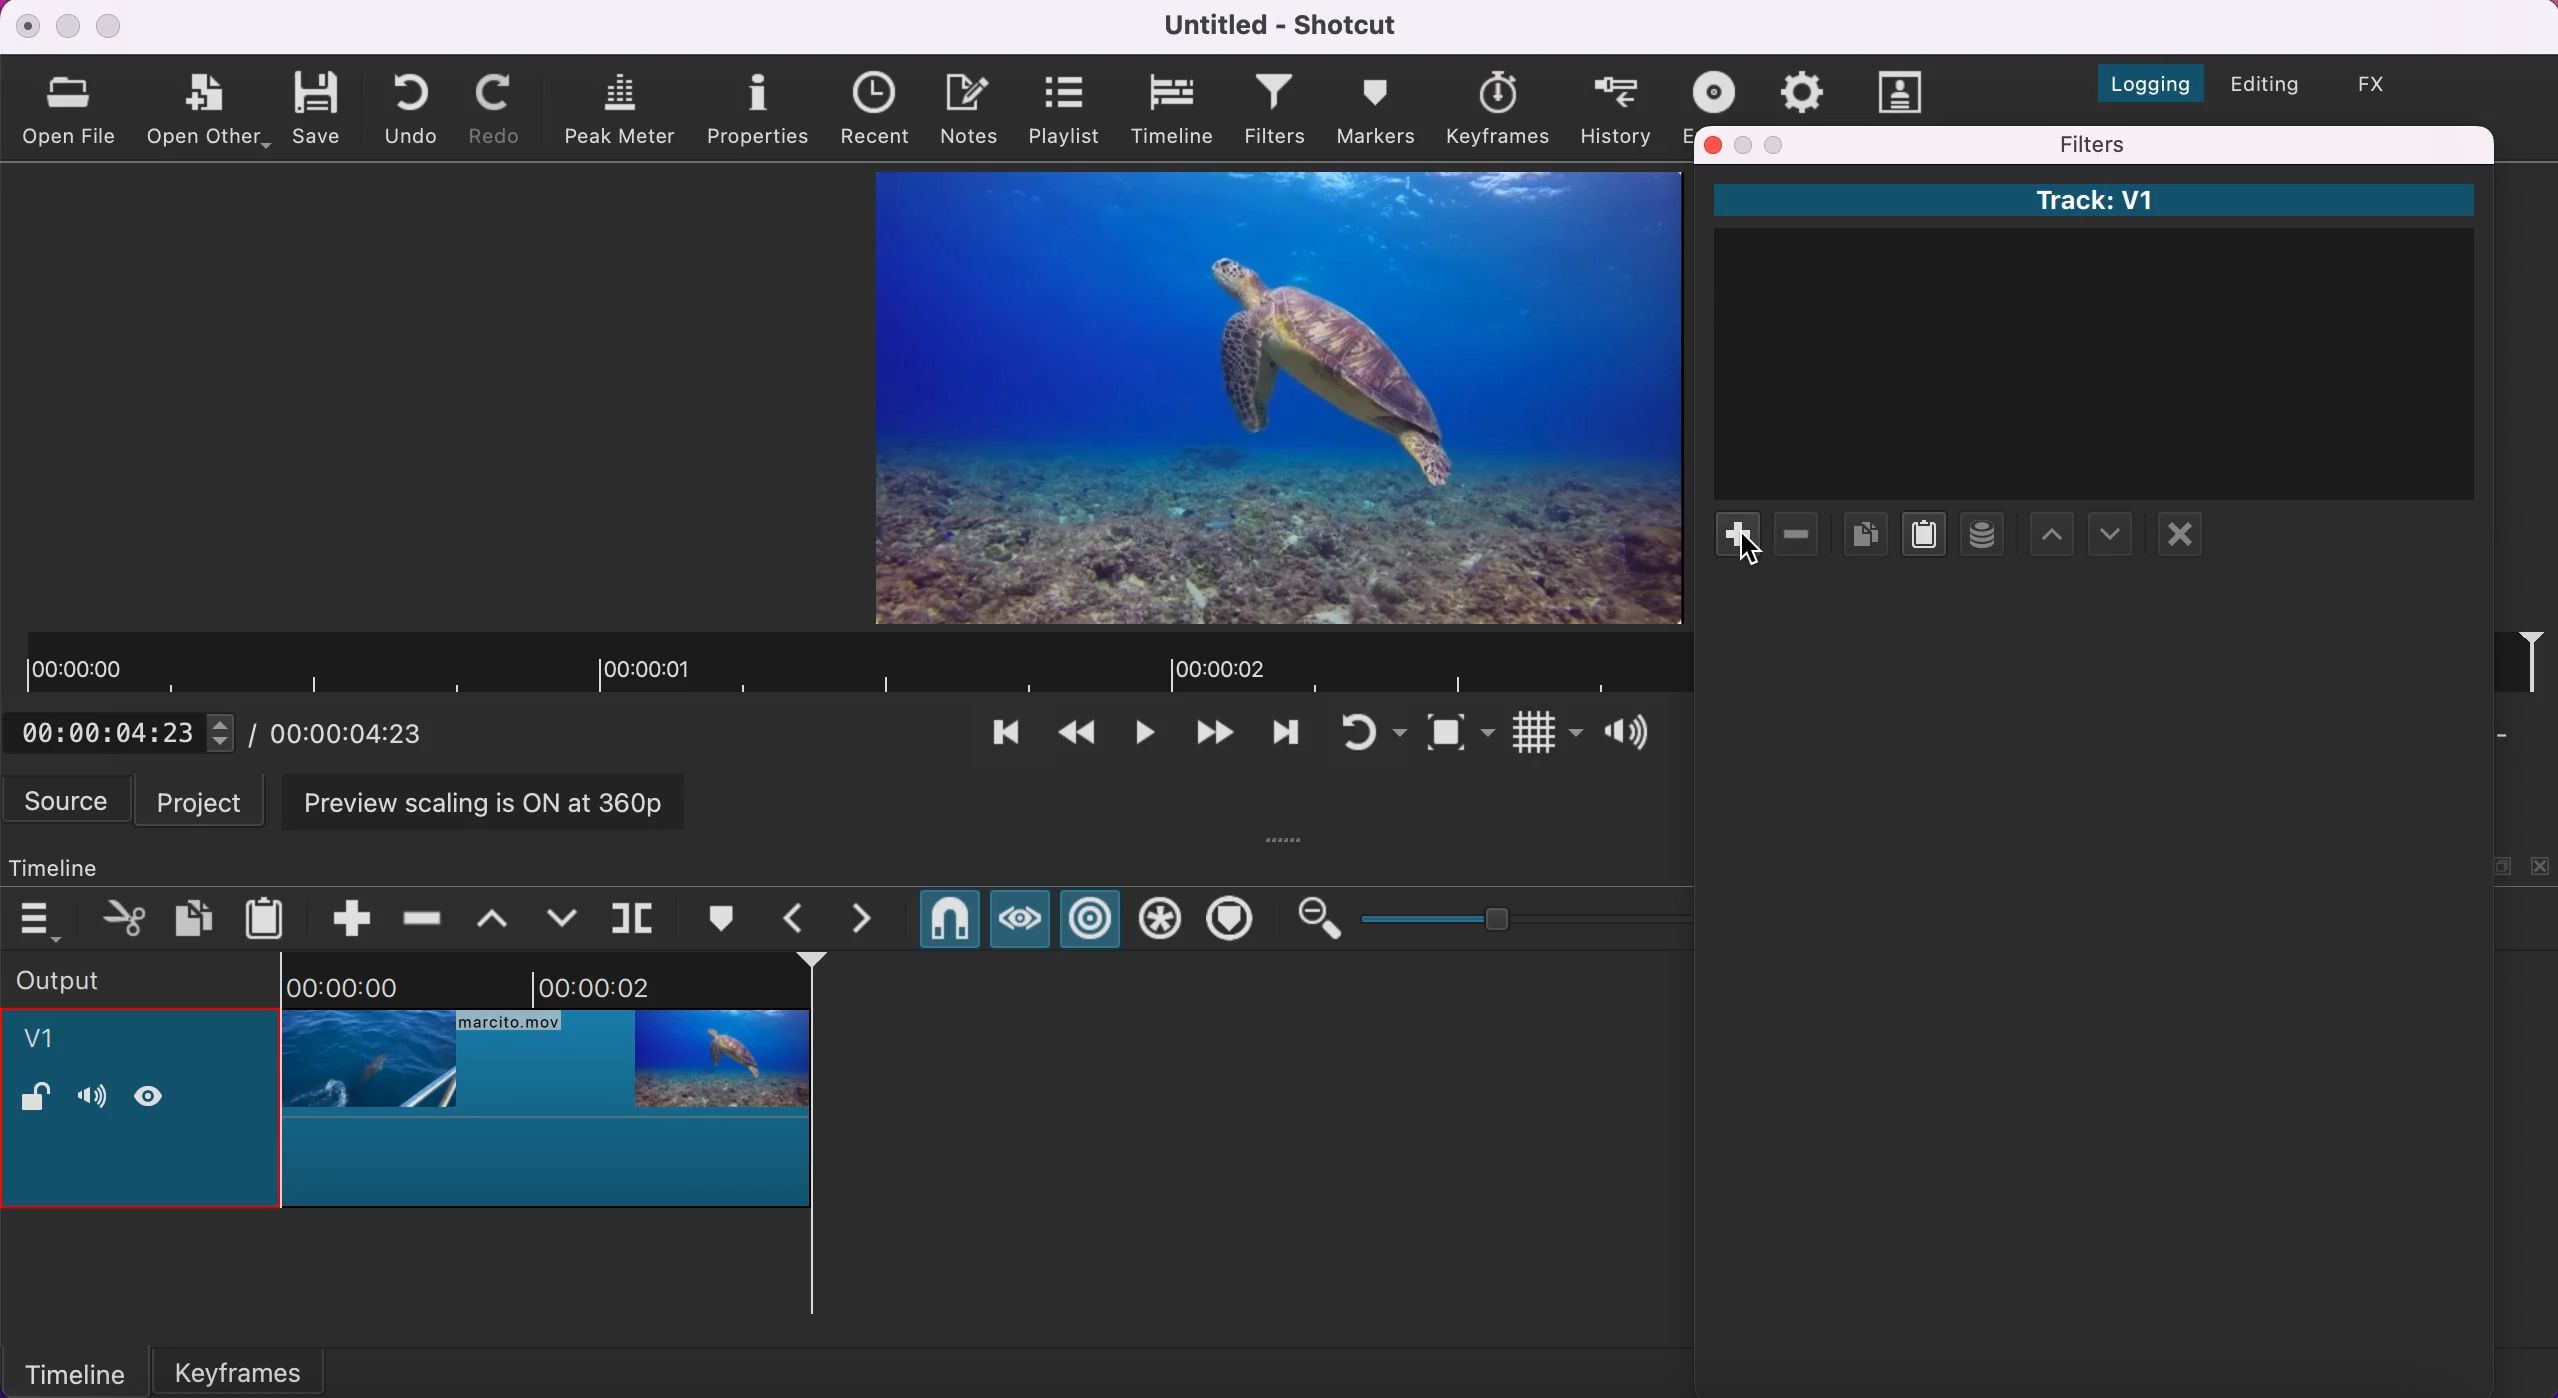  What do you see at coordinates (2101, 335) in the screenshot?
I see `Track: V1` at bounding box center [2101, 335].